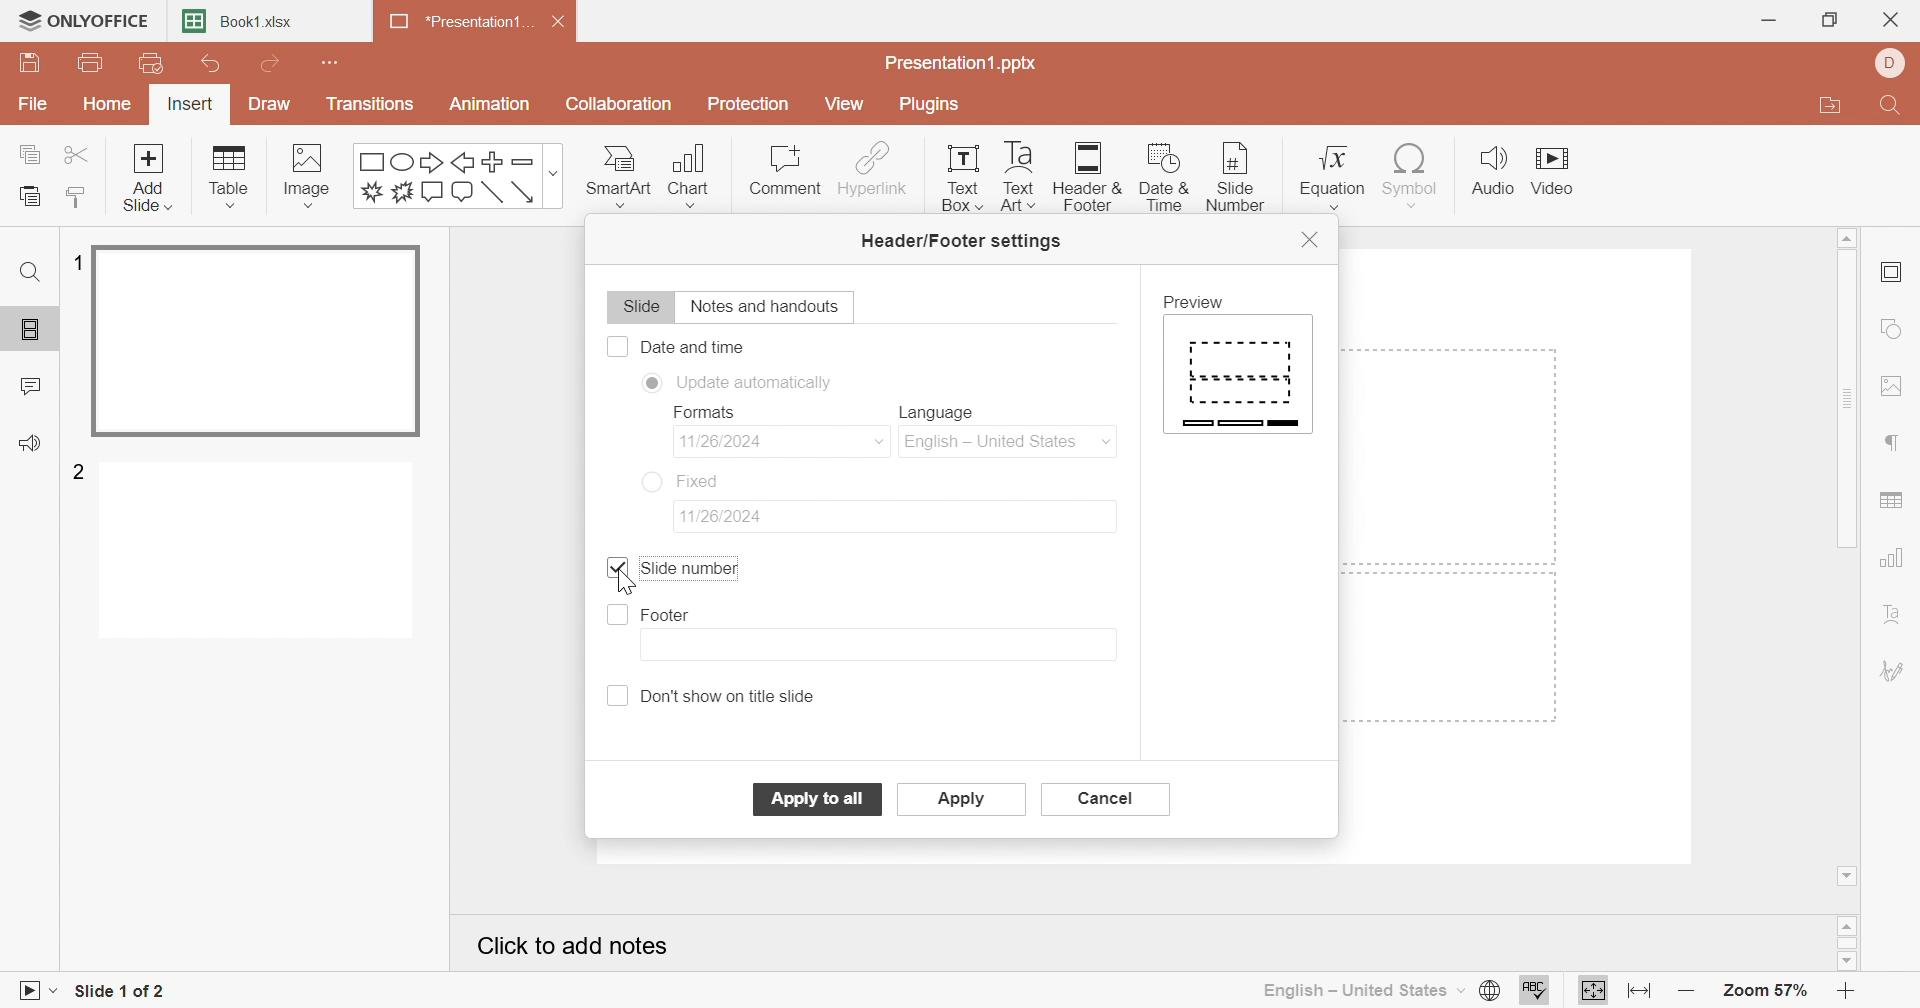 The image size is (1920, 1008). What do you see at coordinates (1239, 376) in the screenshot?
I see `Preview` at bounding box center [1239, 376].